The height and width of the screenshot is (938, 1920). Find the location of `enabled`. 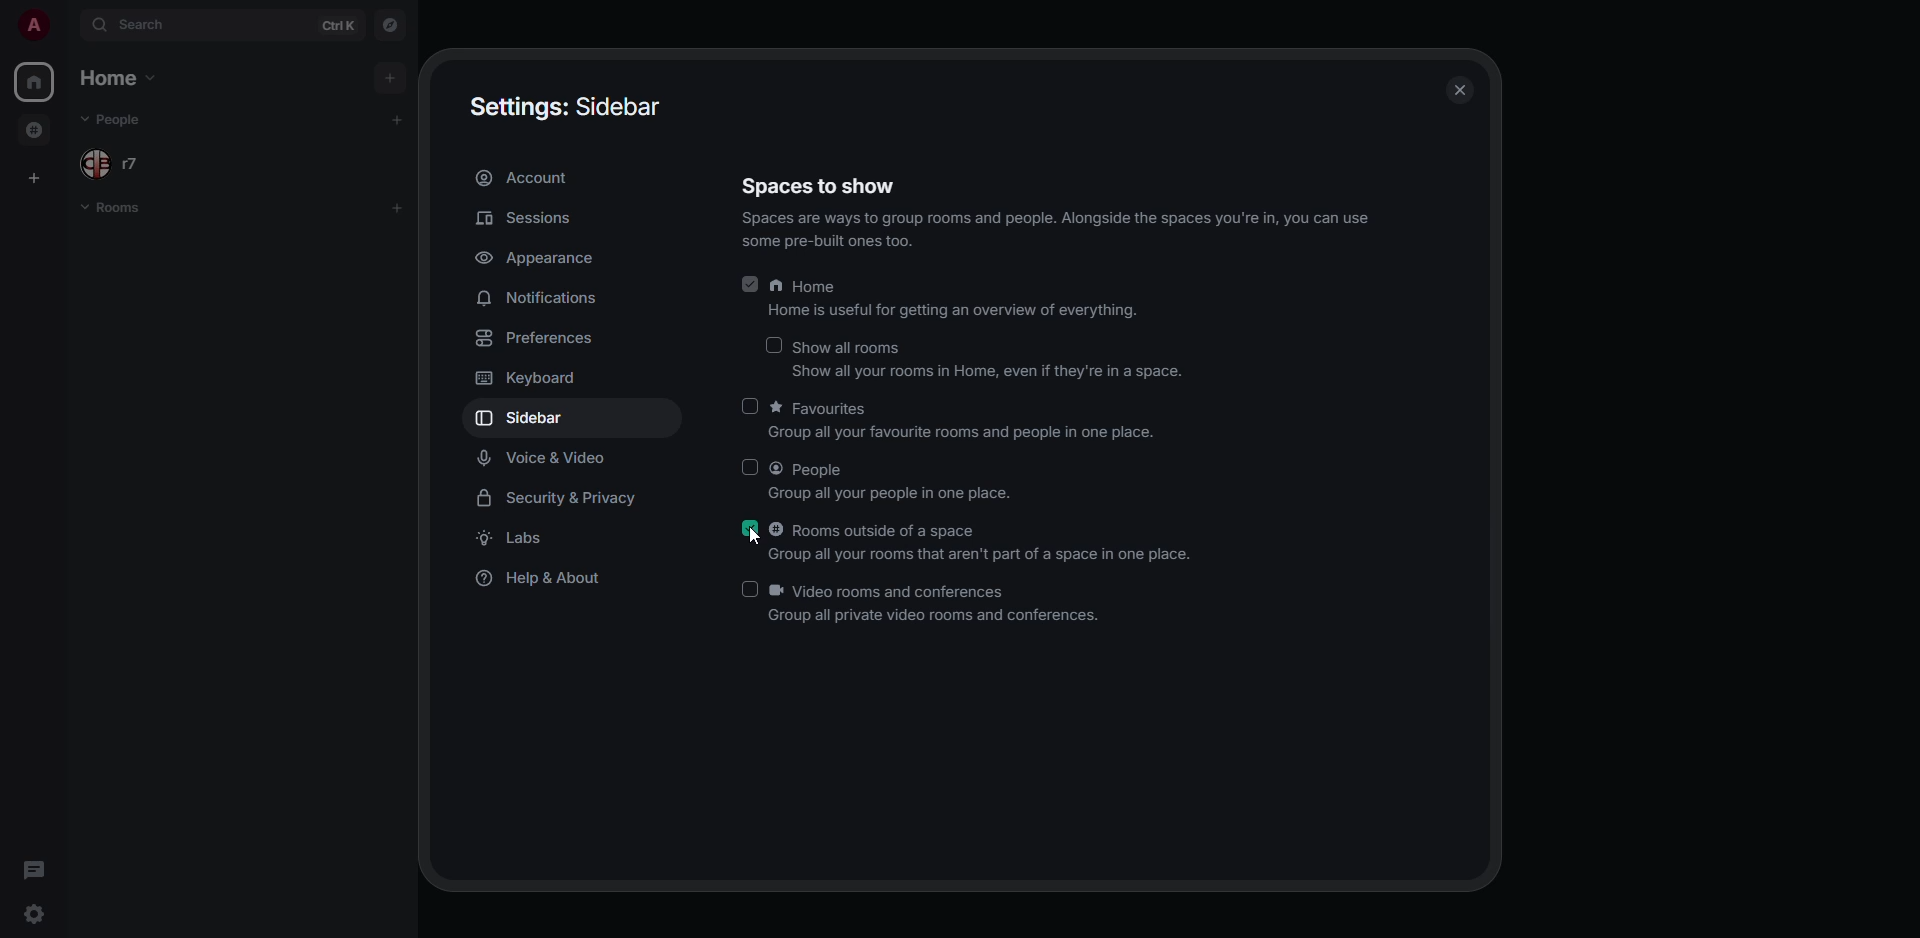

enabled is located at coordinates (750, 281).